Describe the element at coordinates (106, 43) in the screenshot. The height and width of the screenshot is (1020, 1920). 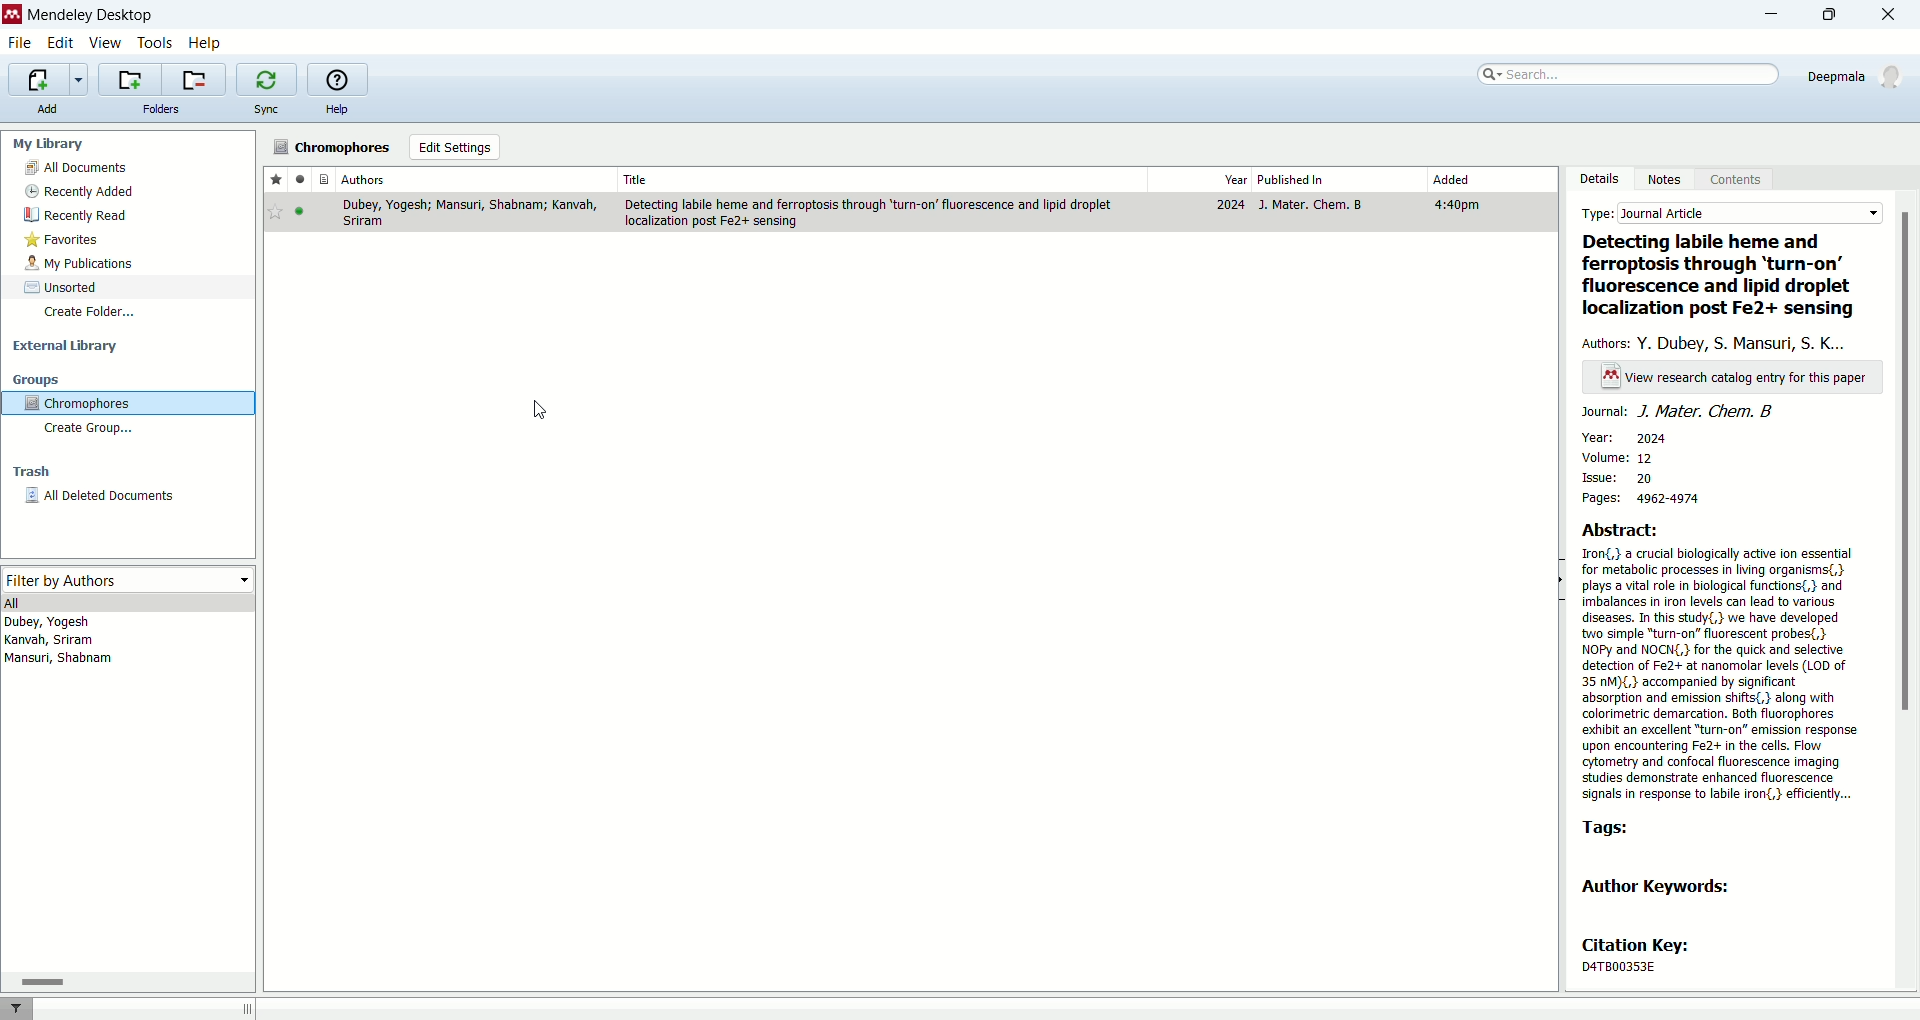
I see `view` at that location.